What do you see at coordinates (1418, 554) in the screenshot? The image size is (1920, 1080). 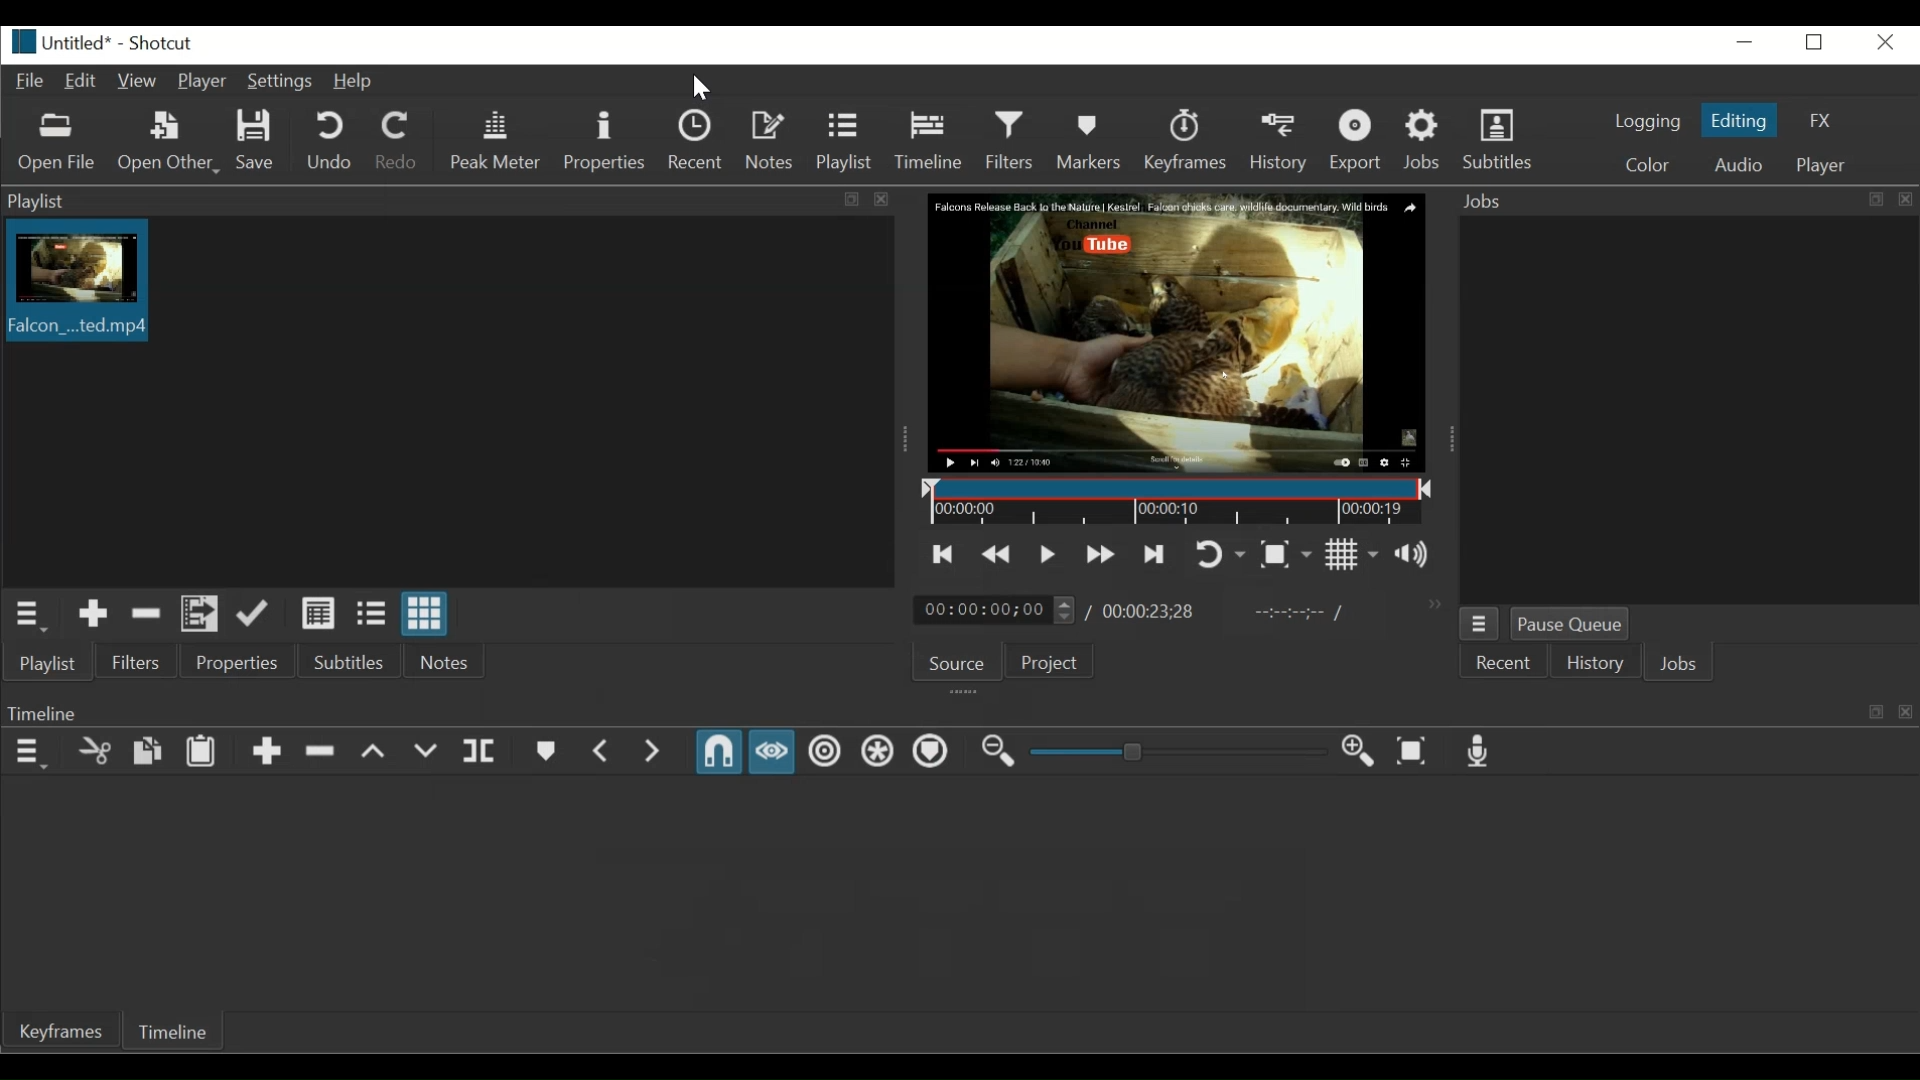 I see `Show the volume control` at bounding box center [1418, 554].